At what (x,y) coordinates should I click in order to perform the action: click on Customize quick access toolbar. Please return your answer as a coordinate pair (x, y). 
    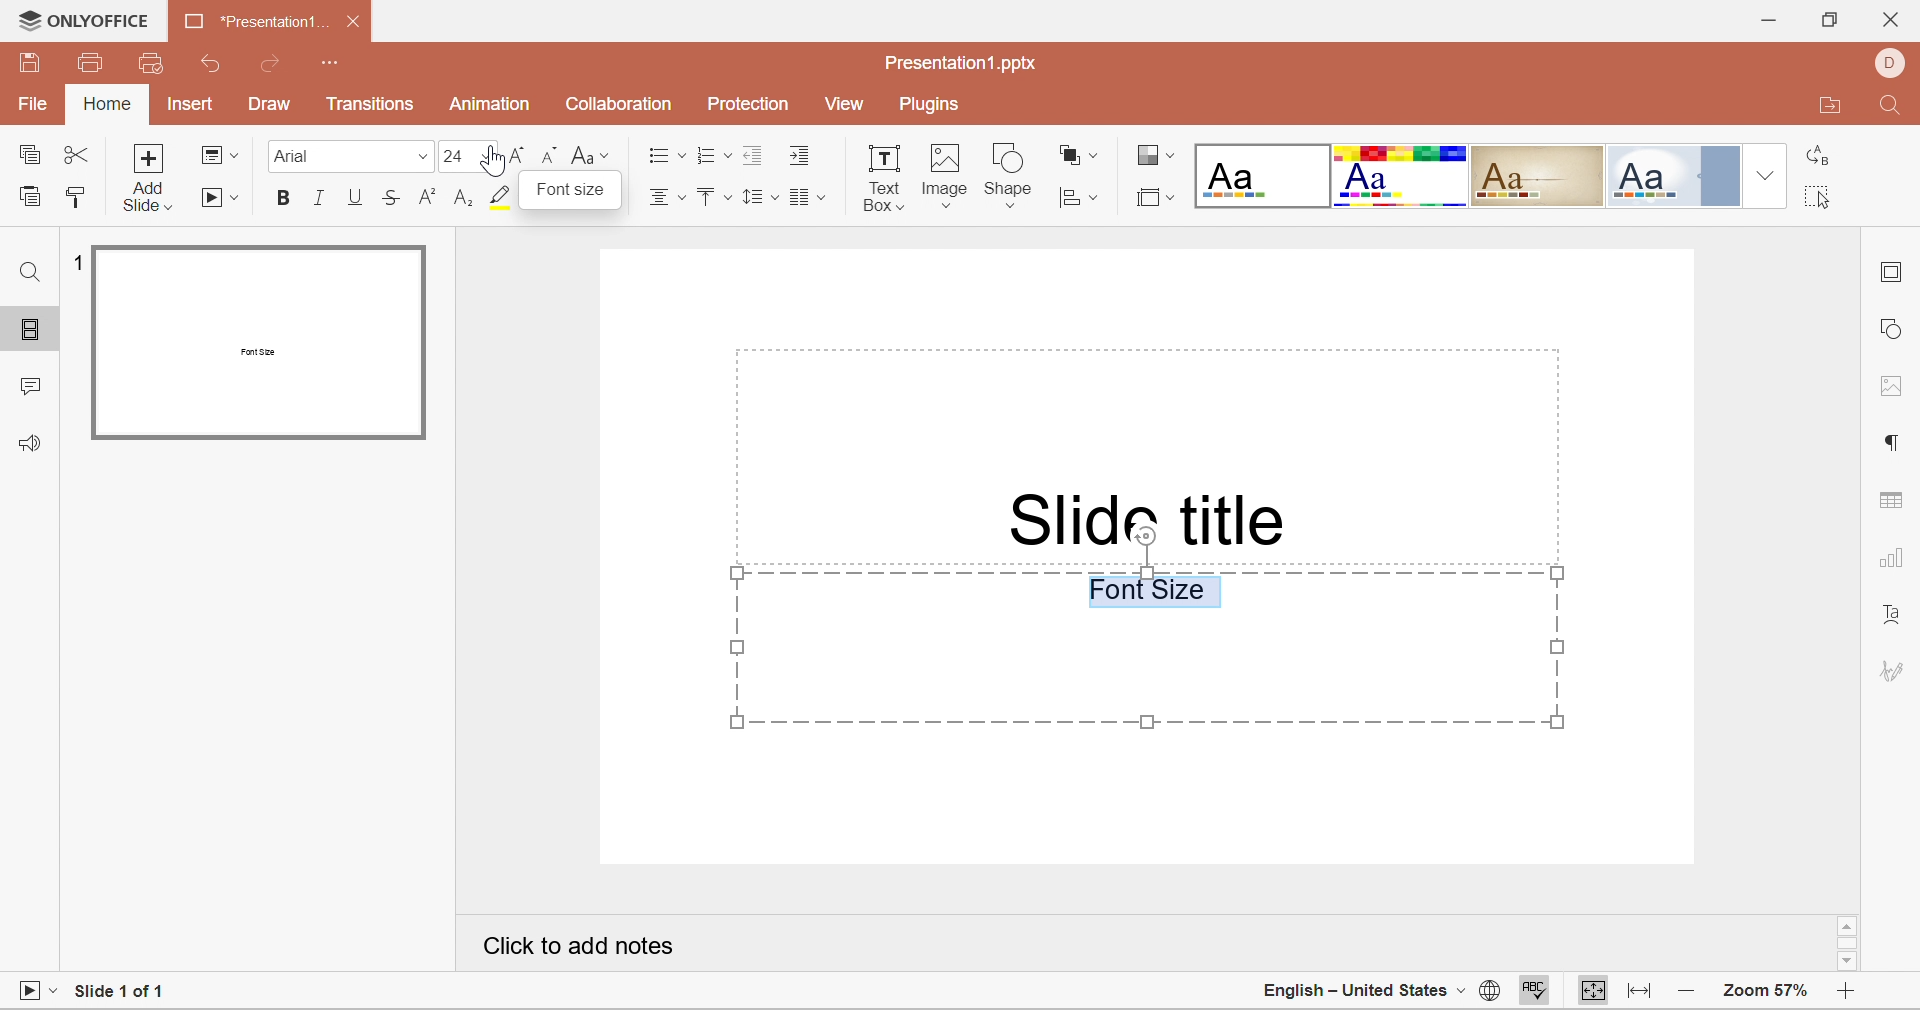
    Looking at the image, I should click on (332, 64).